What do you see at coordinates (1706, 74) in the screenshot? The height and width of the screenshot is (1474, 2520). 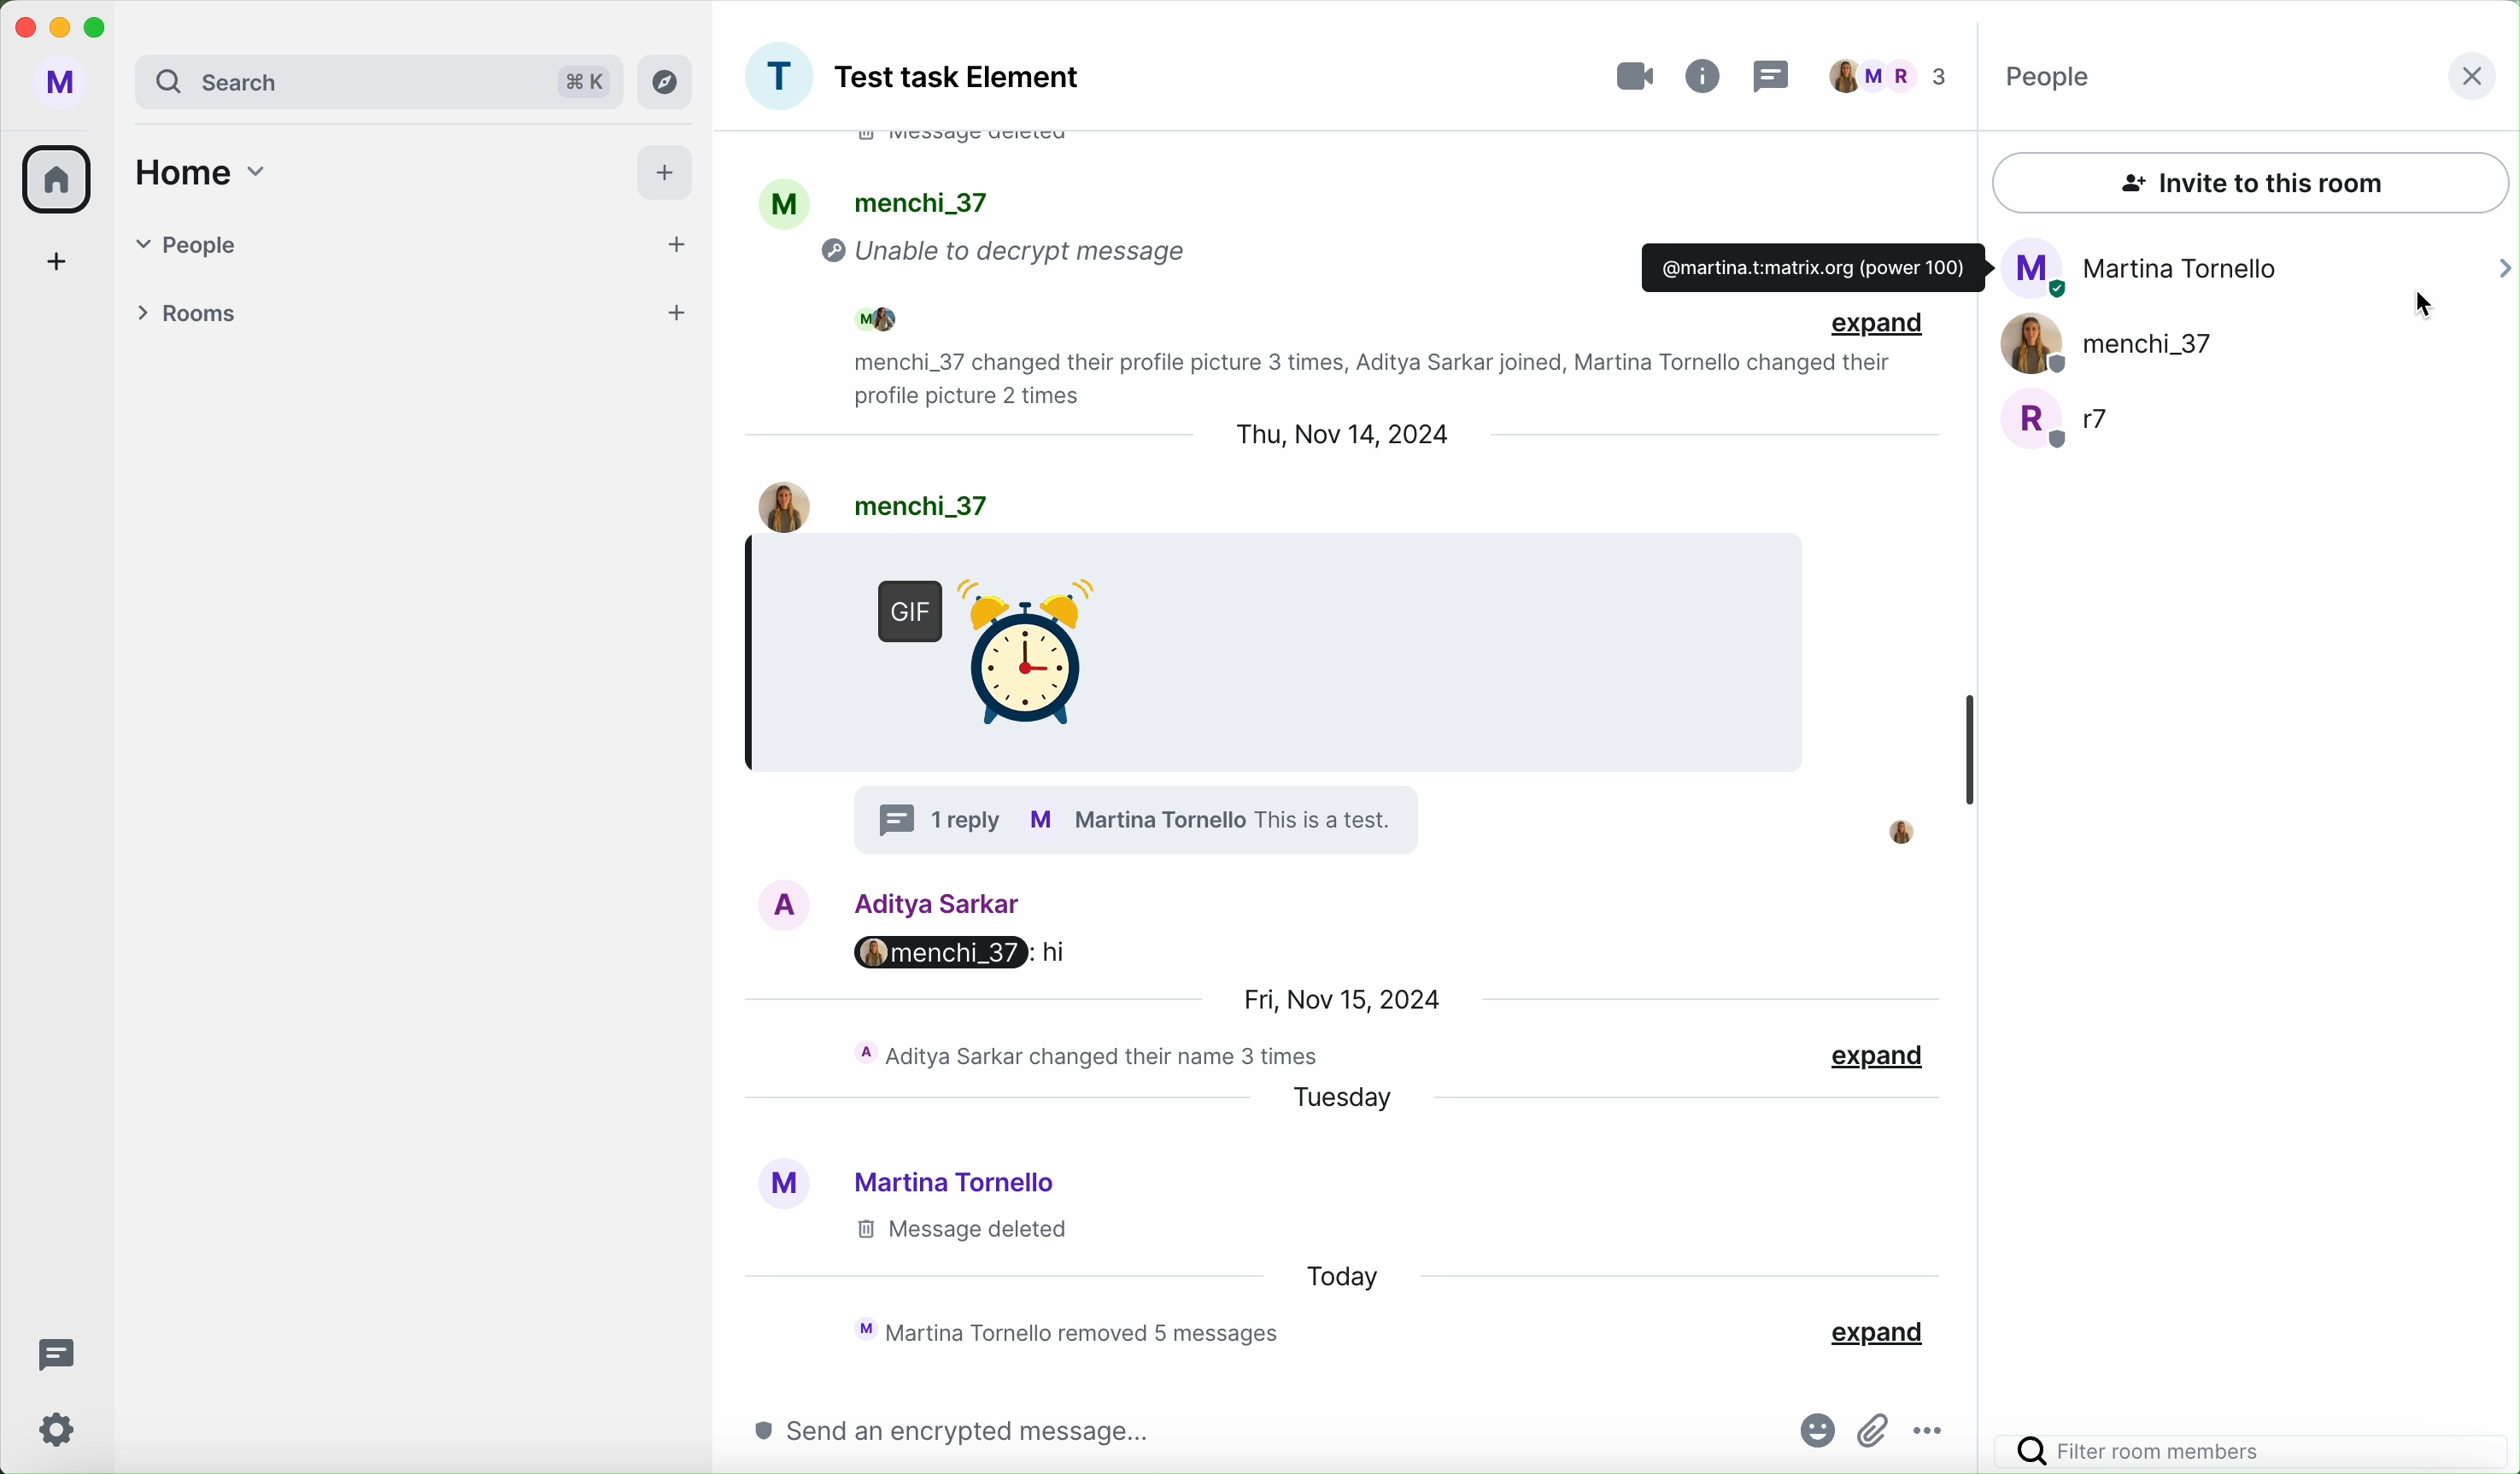 I see `info` at bounding box center [1706, 74].